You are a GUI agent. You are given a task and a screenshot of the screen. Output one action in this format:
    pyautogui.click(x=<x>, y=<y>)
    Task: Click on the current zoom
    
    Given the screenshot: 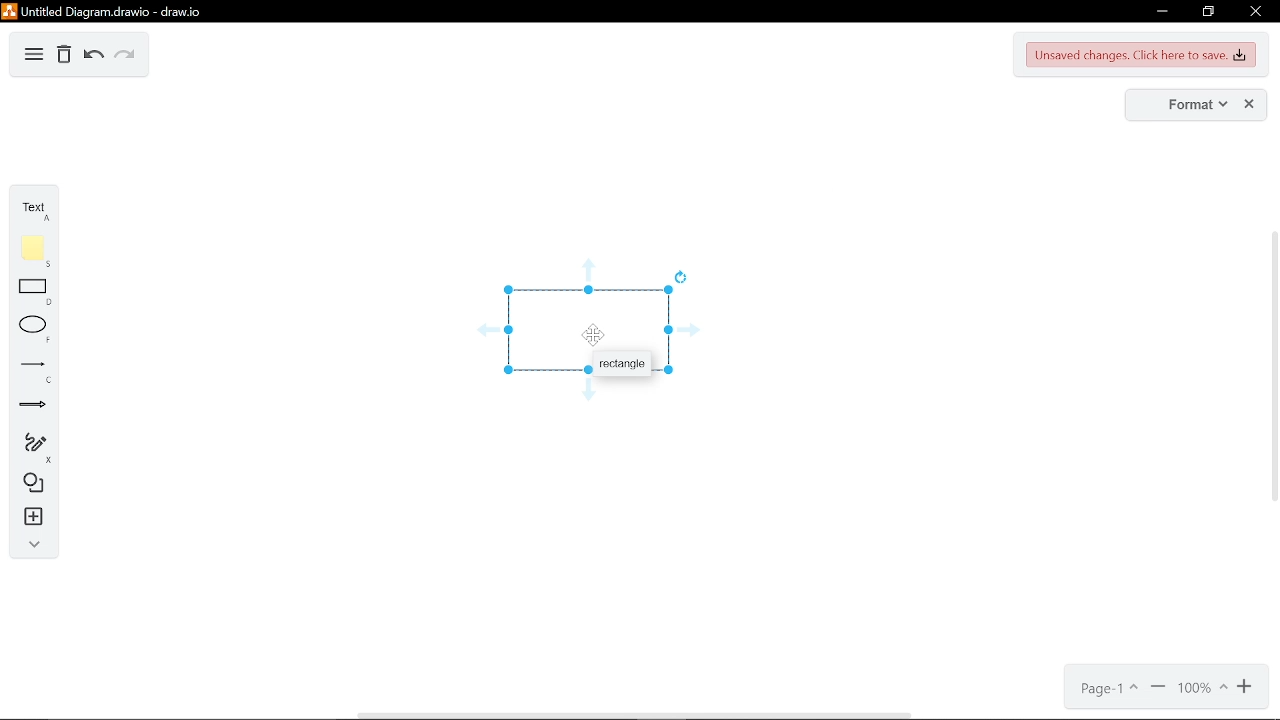 What is the action you would take?
    pyautogui.click(x=1201, y=688)
    